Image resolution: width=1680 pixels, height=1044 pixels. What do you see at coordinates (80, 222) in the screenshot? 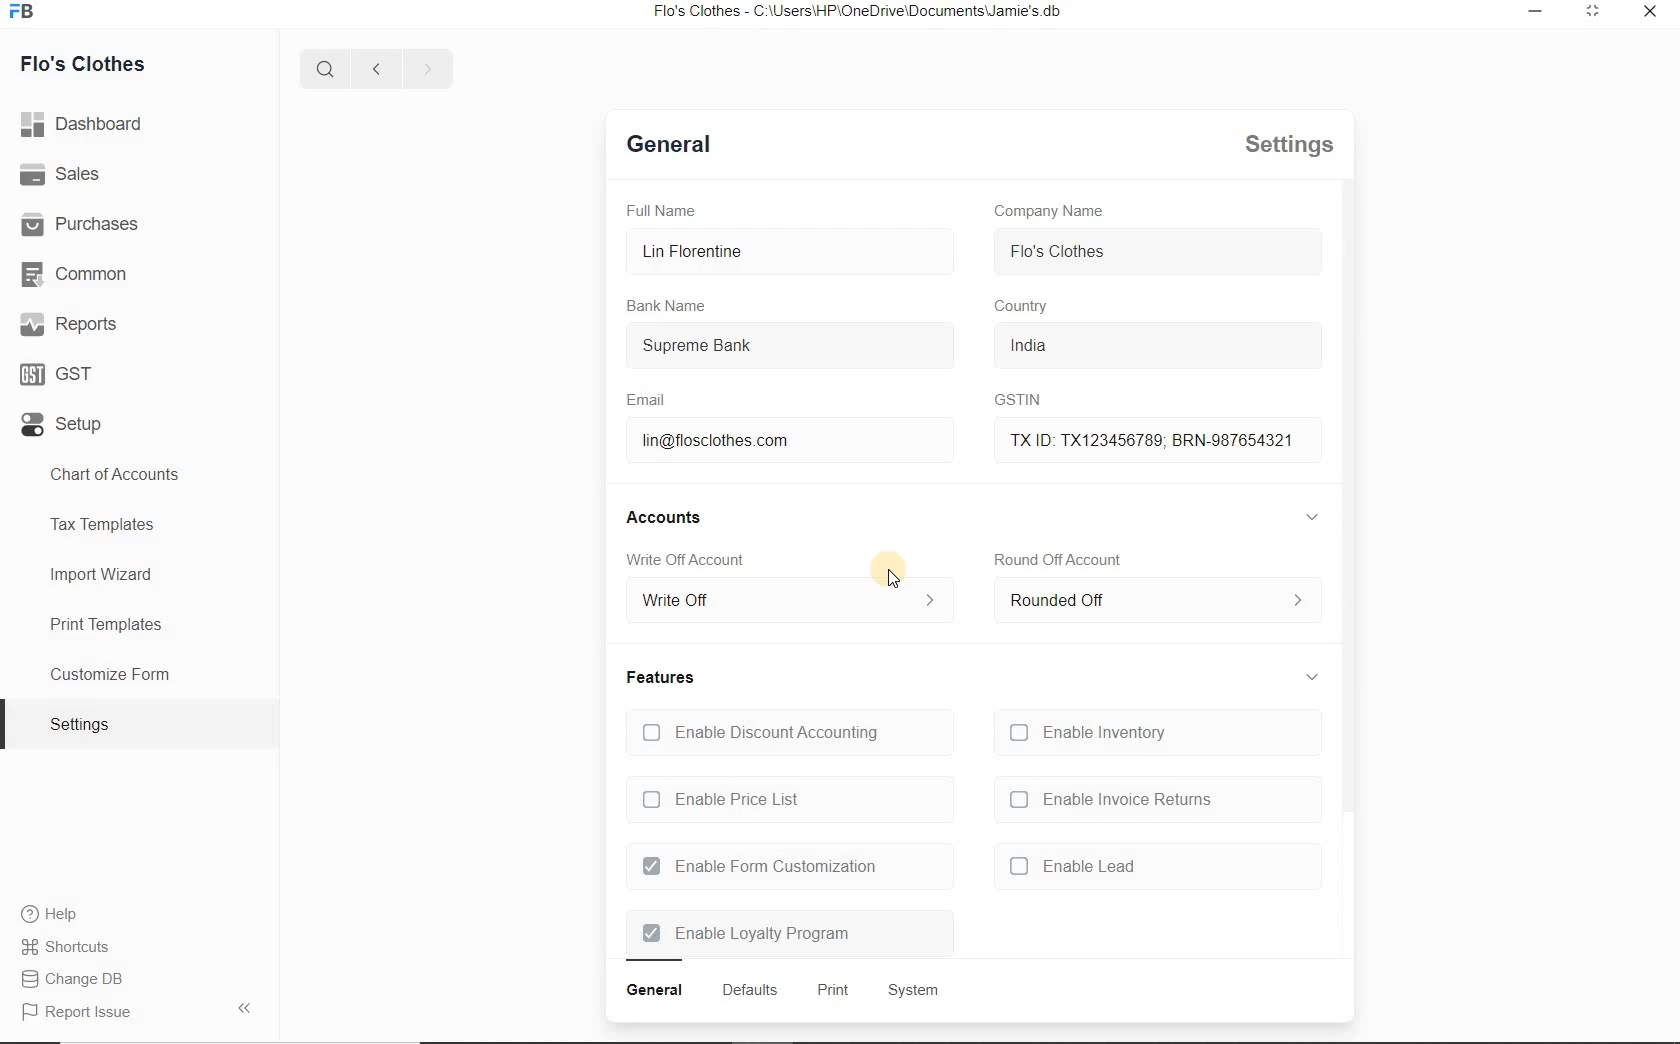
I see `Purchases` at bounding box center [80, 222].